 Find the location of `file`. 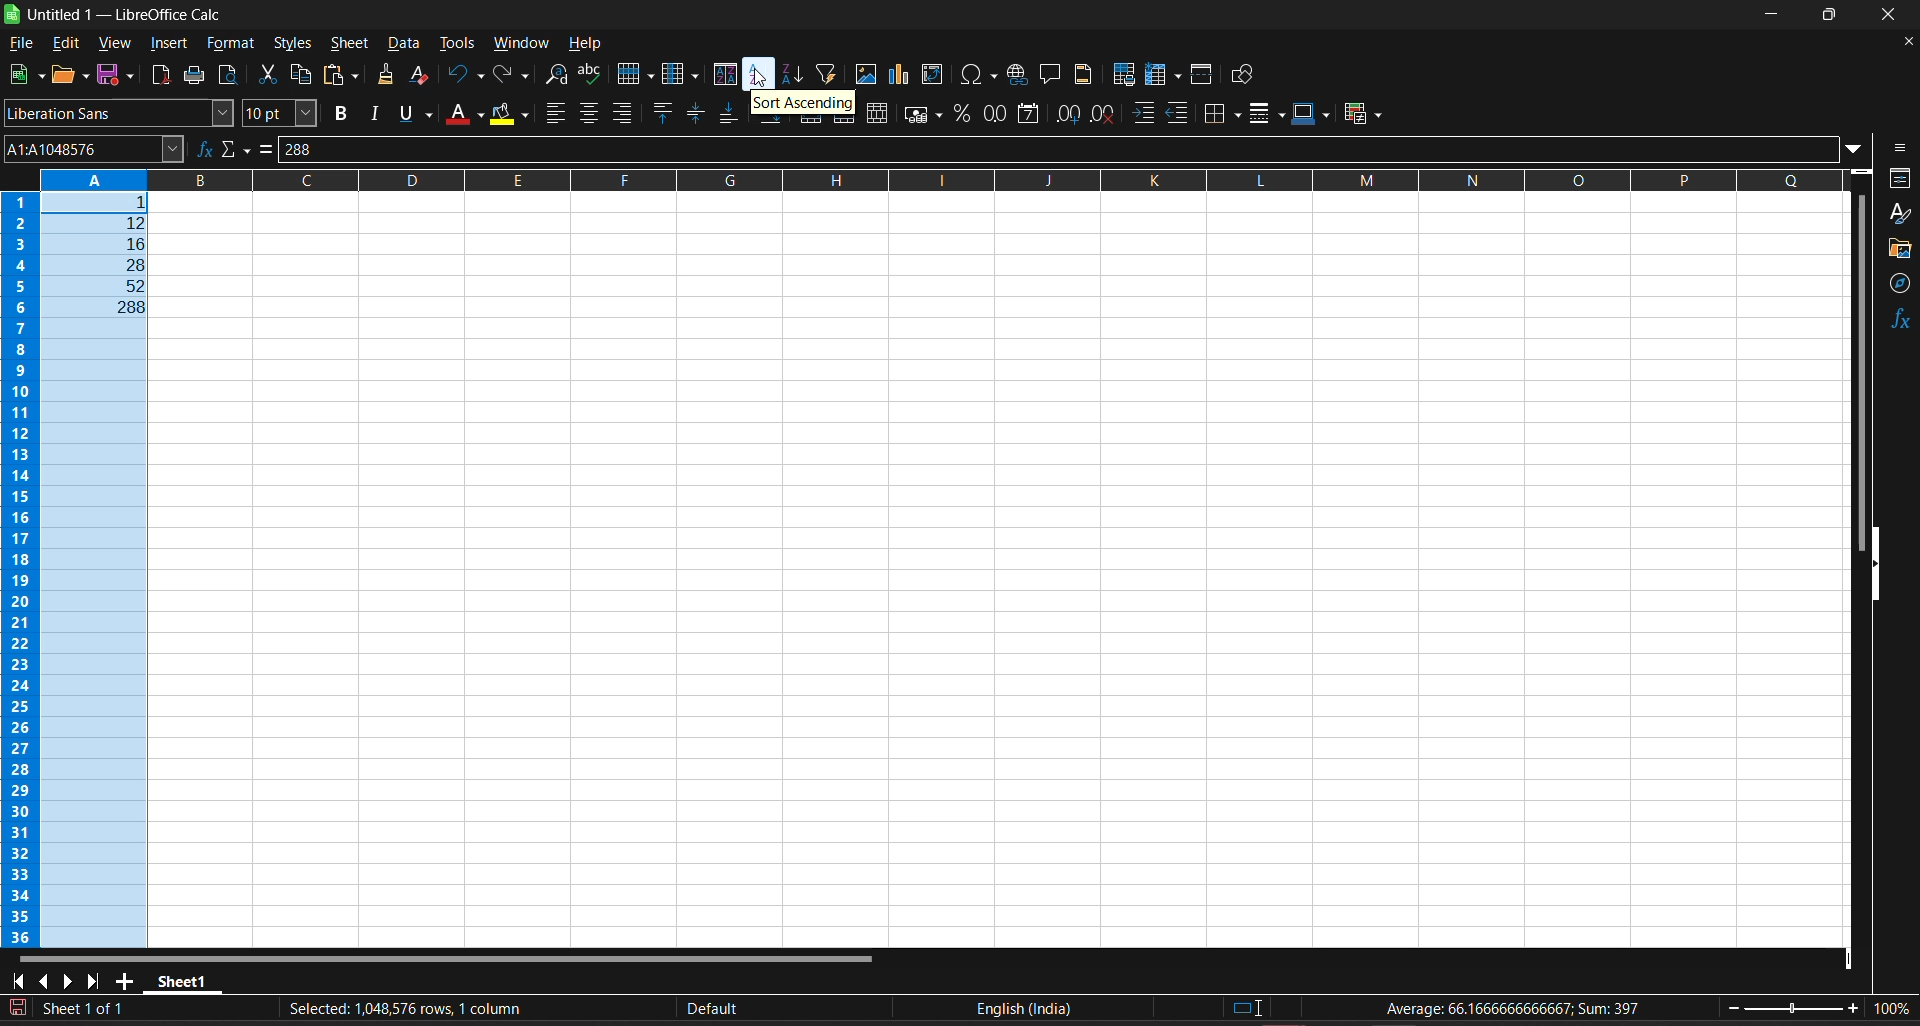

file is located at coordinates (21, 43).